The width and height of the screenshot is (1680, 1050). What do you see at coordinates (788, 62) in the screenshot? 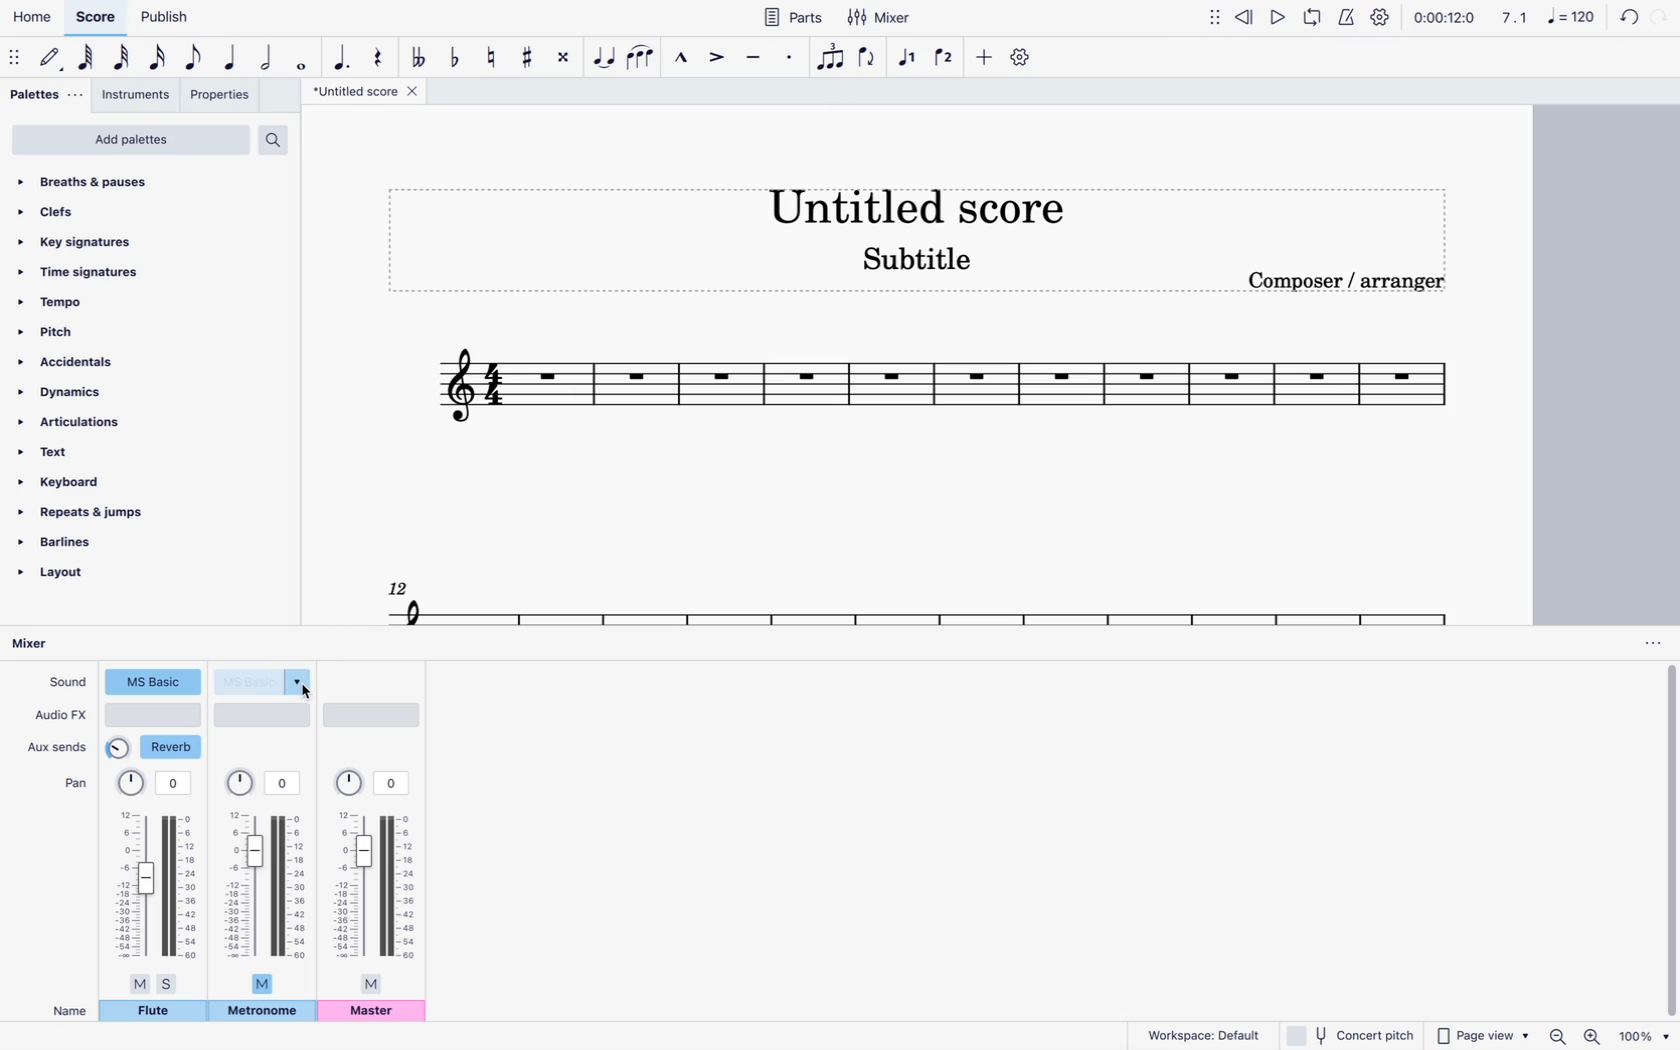
I see `staccato` at bounding box center [788, 62].